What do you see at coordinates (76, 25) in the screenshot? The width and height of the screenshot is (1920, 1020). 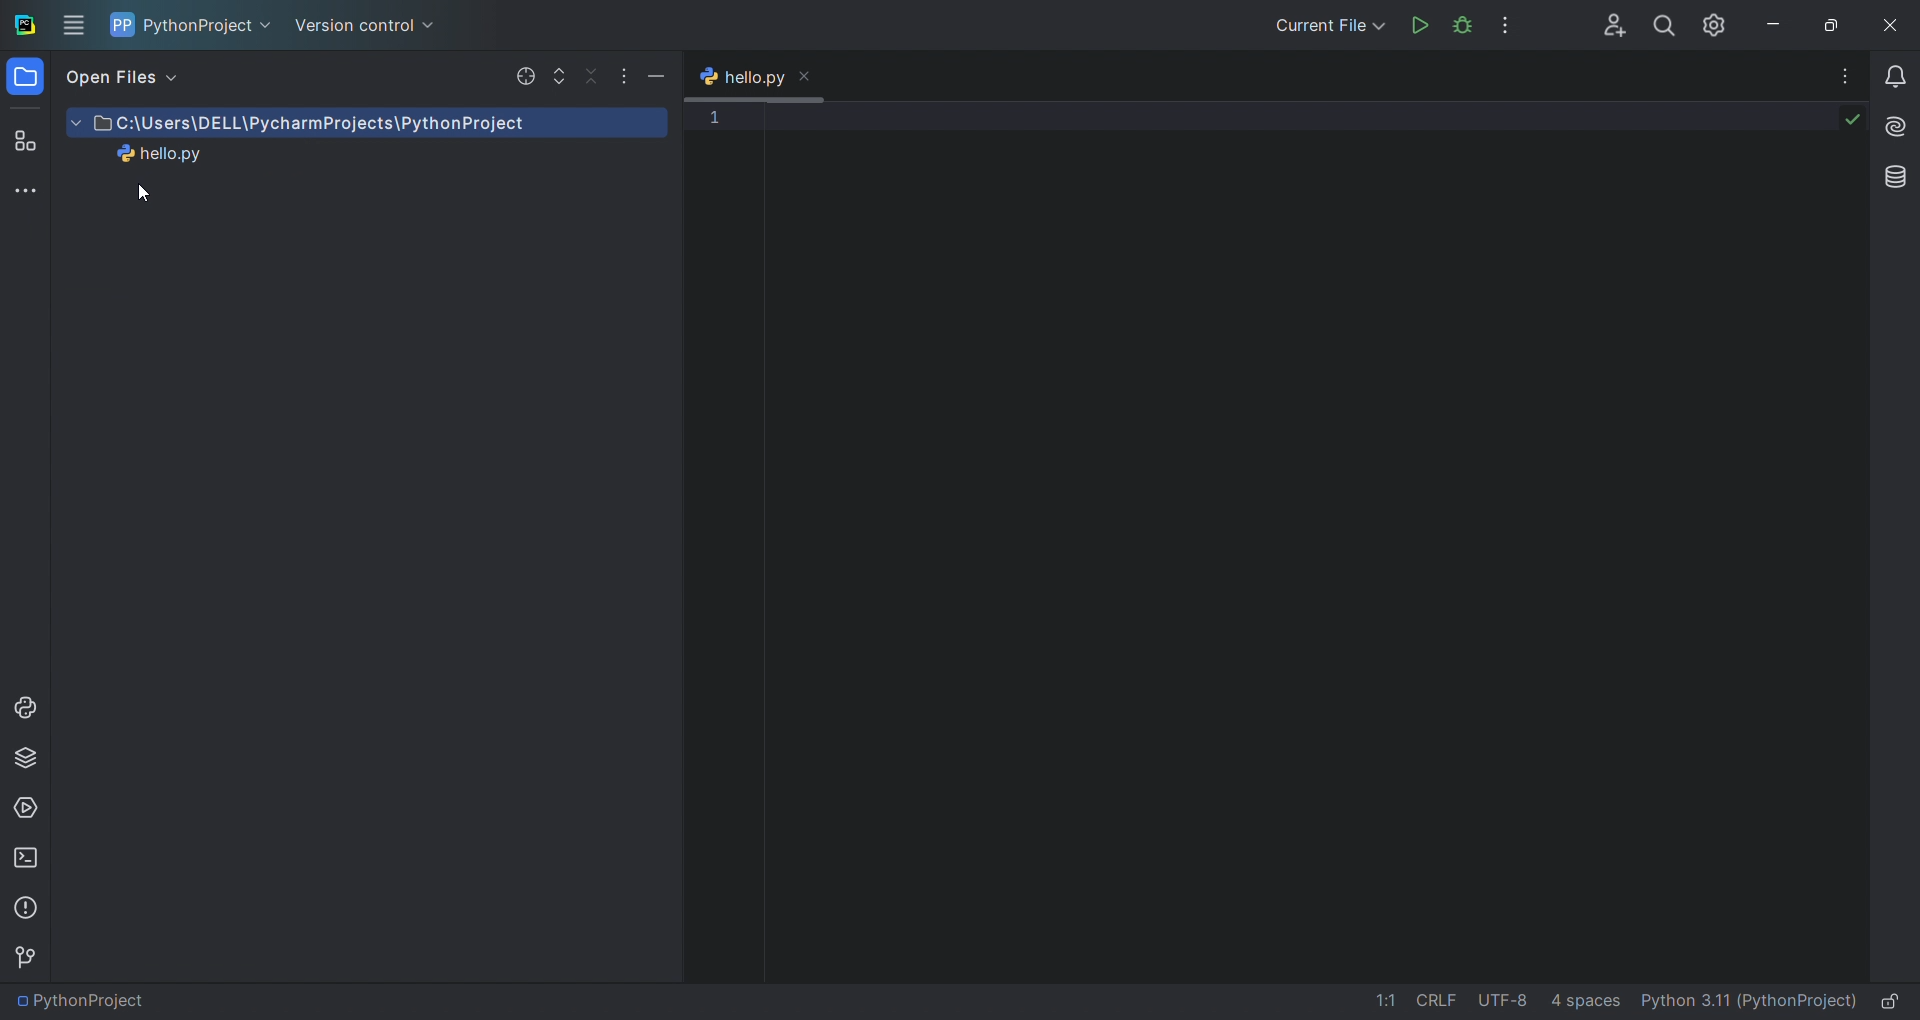 I see `menu` at bounding box center [76, 25].